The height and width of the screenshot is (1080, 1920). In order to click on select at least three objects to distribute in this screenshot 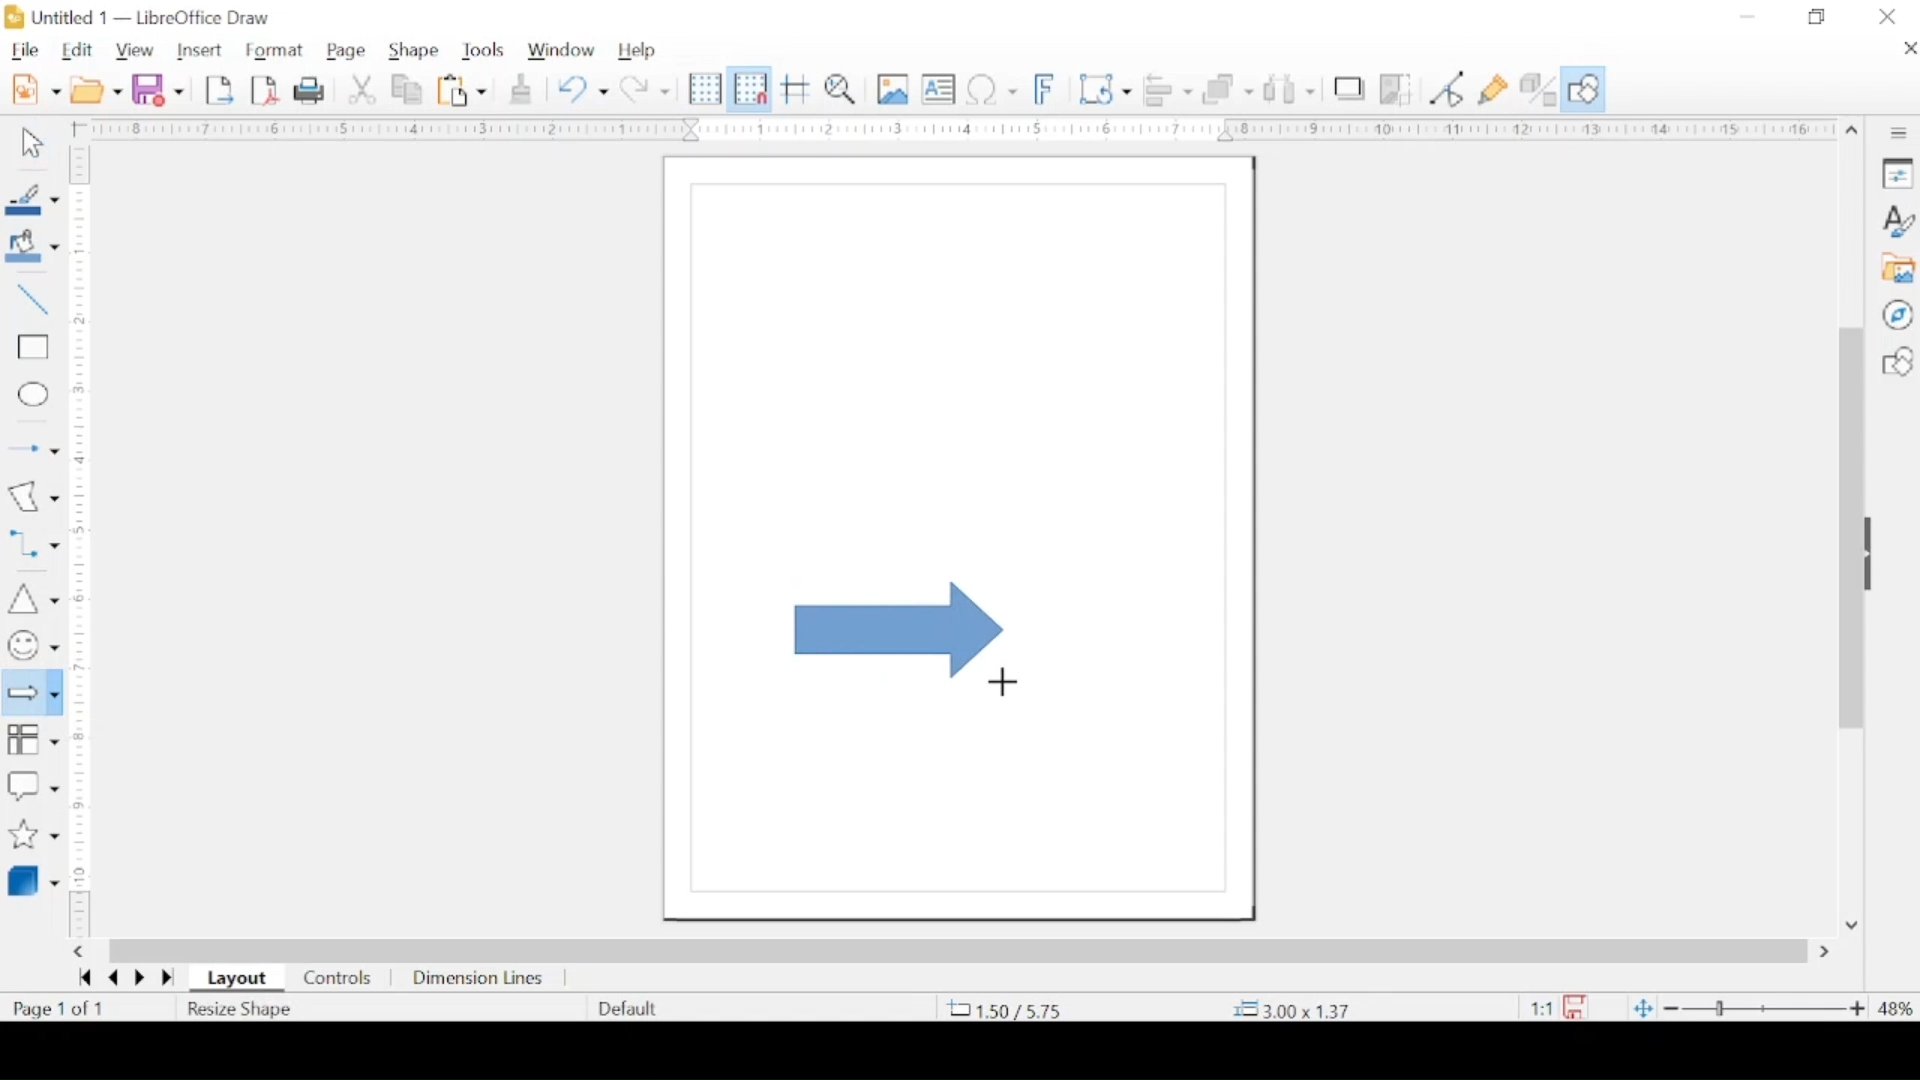, I will do `click(1291, 88)`.